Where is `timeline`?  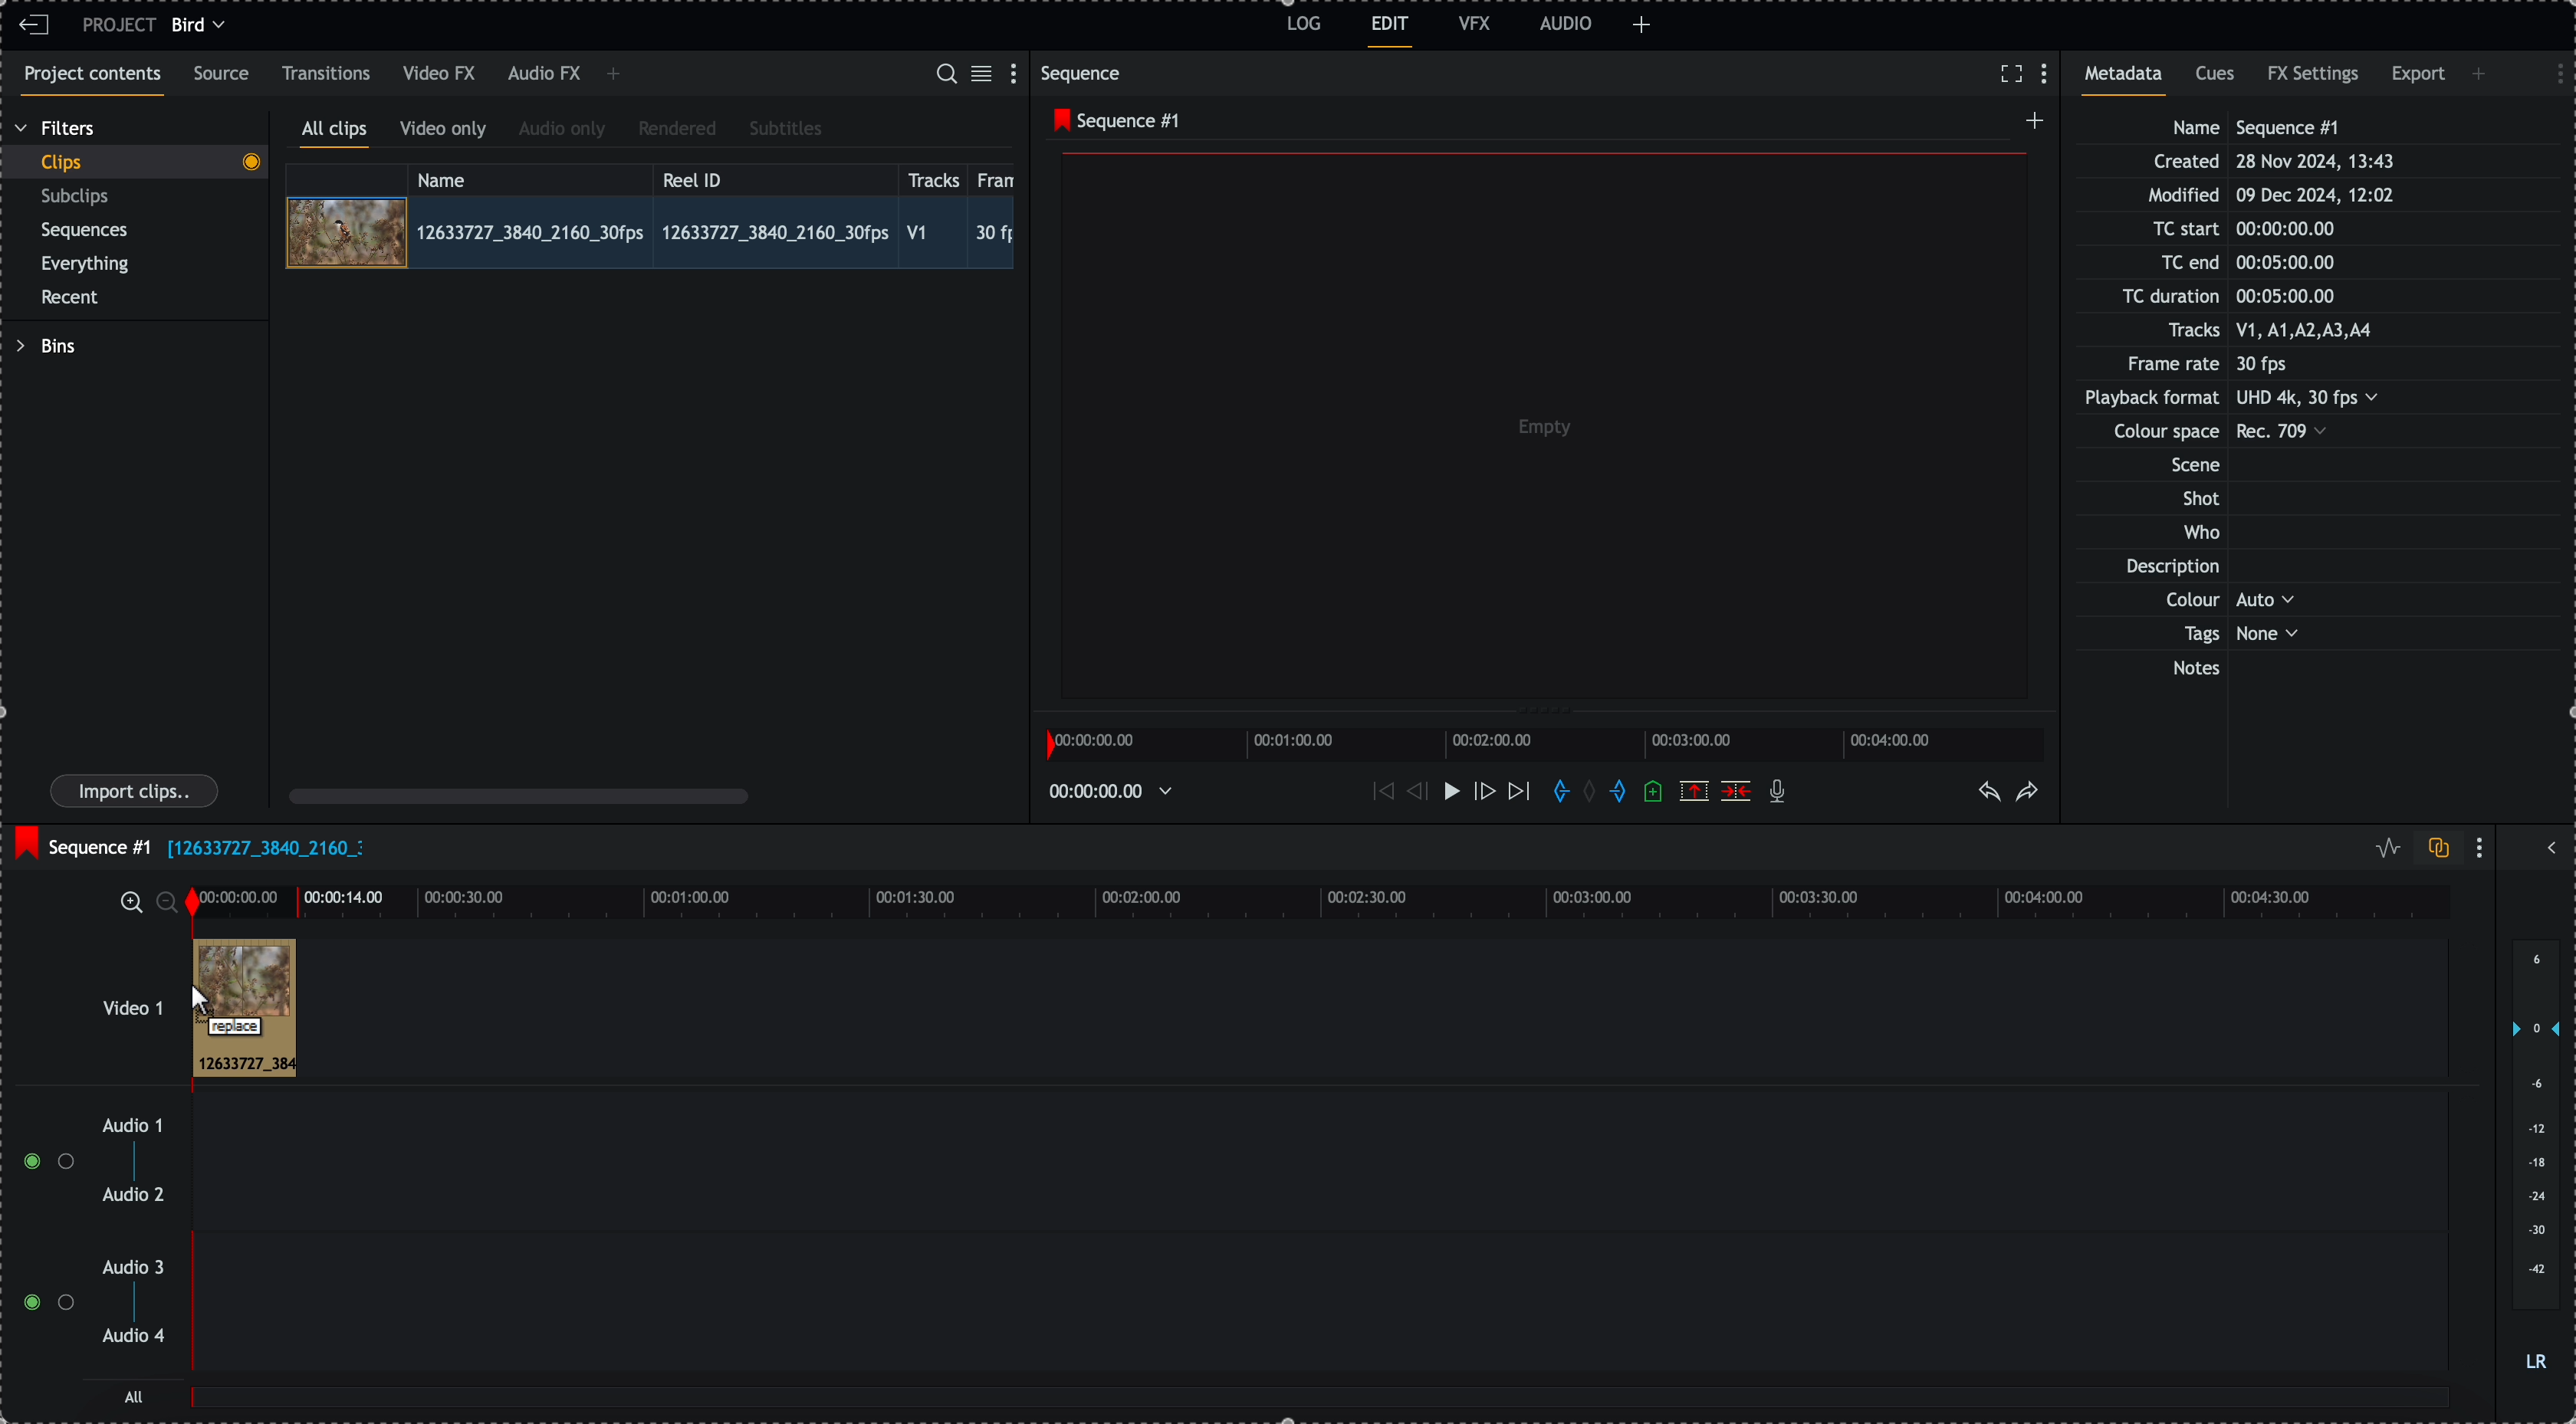
timeline is located at coordinates (1317, 900).